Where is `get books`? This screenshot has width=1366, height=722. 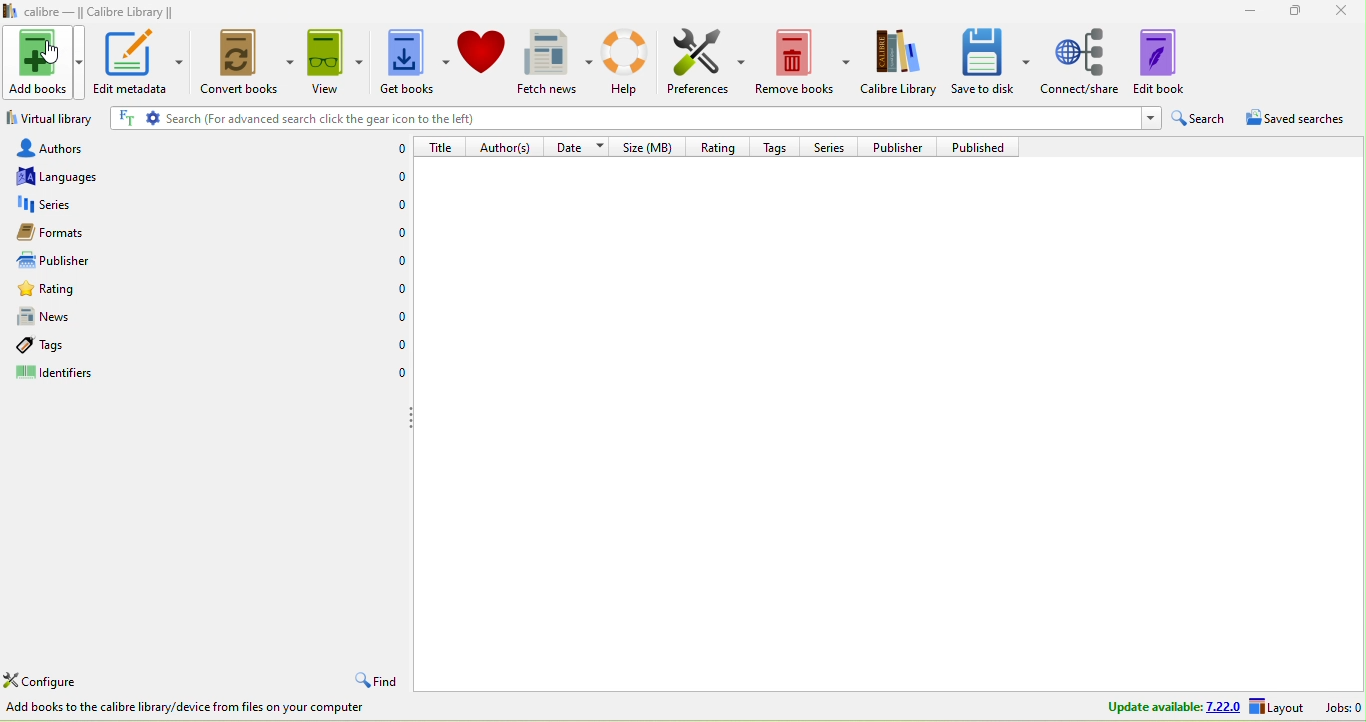
get books is located at coordinates (416, 61).